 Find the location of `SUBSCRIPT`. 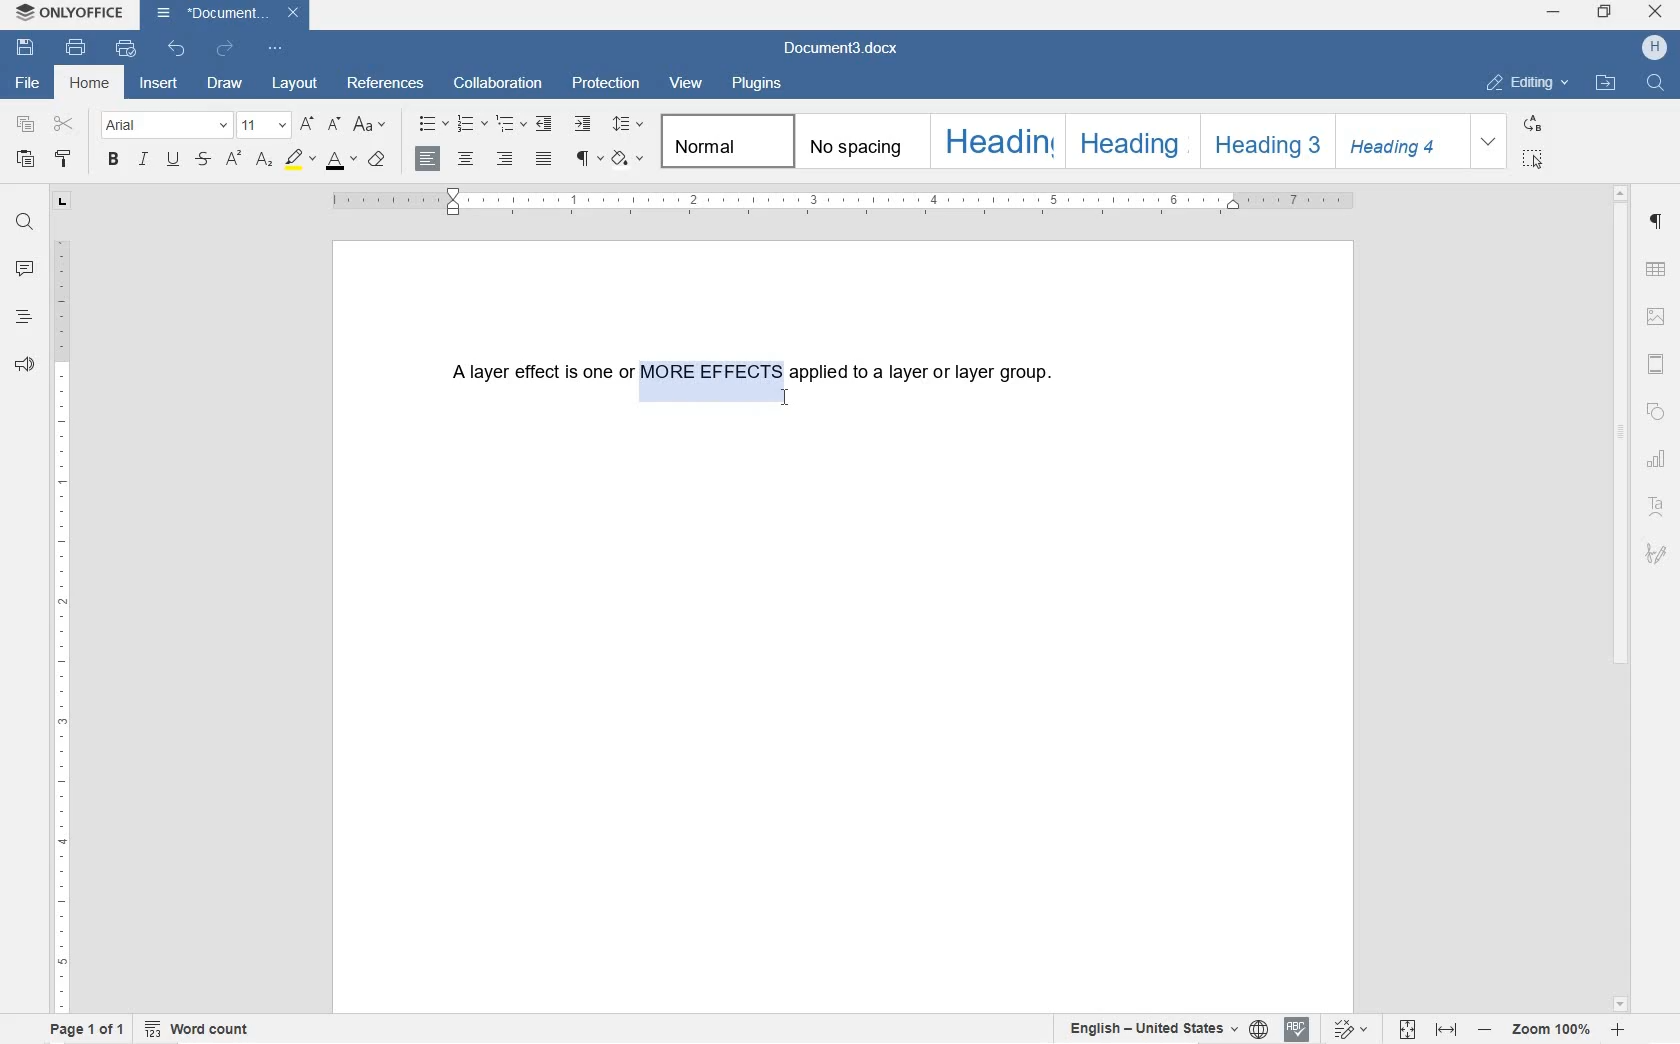

SUBSCRIPT is located at coordinates (264, 160).